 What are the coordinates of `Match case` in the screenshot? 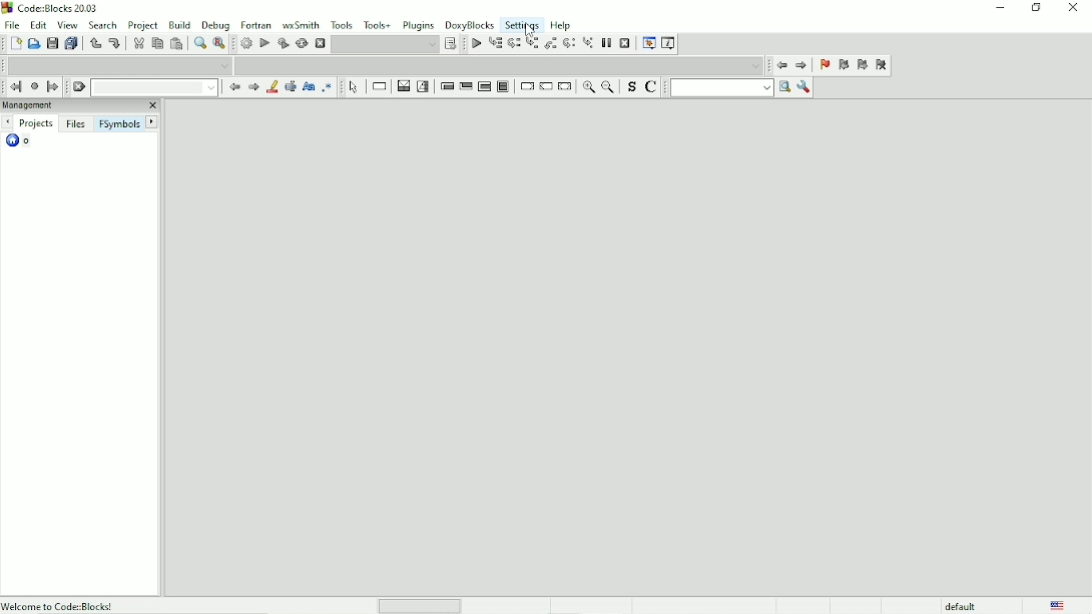 It's located at (308, 87).